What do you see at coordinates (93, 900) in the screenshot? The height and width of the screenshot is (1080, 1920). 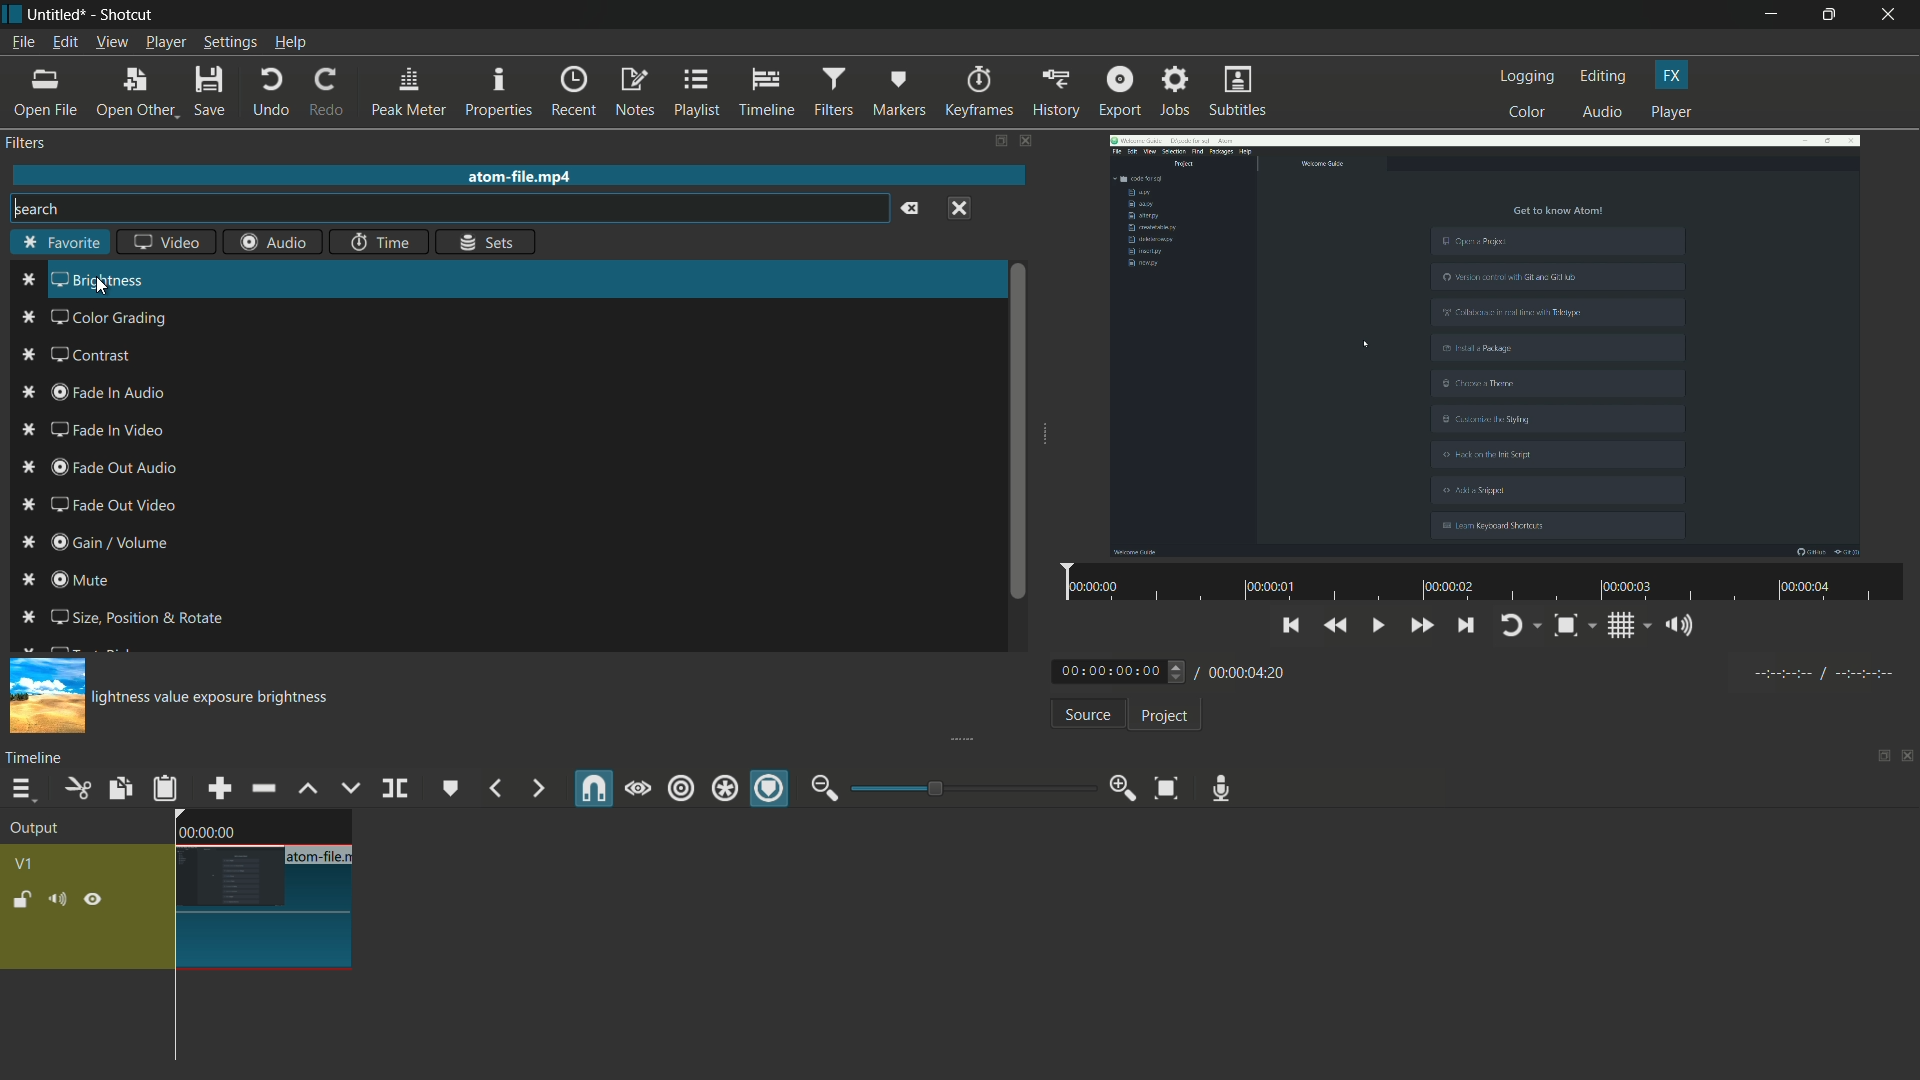 I see `hide` at bounding box center [93, 900].